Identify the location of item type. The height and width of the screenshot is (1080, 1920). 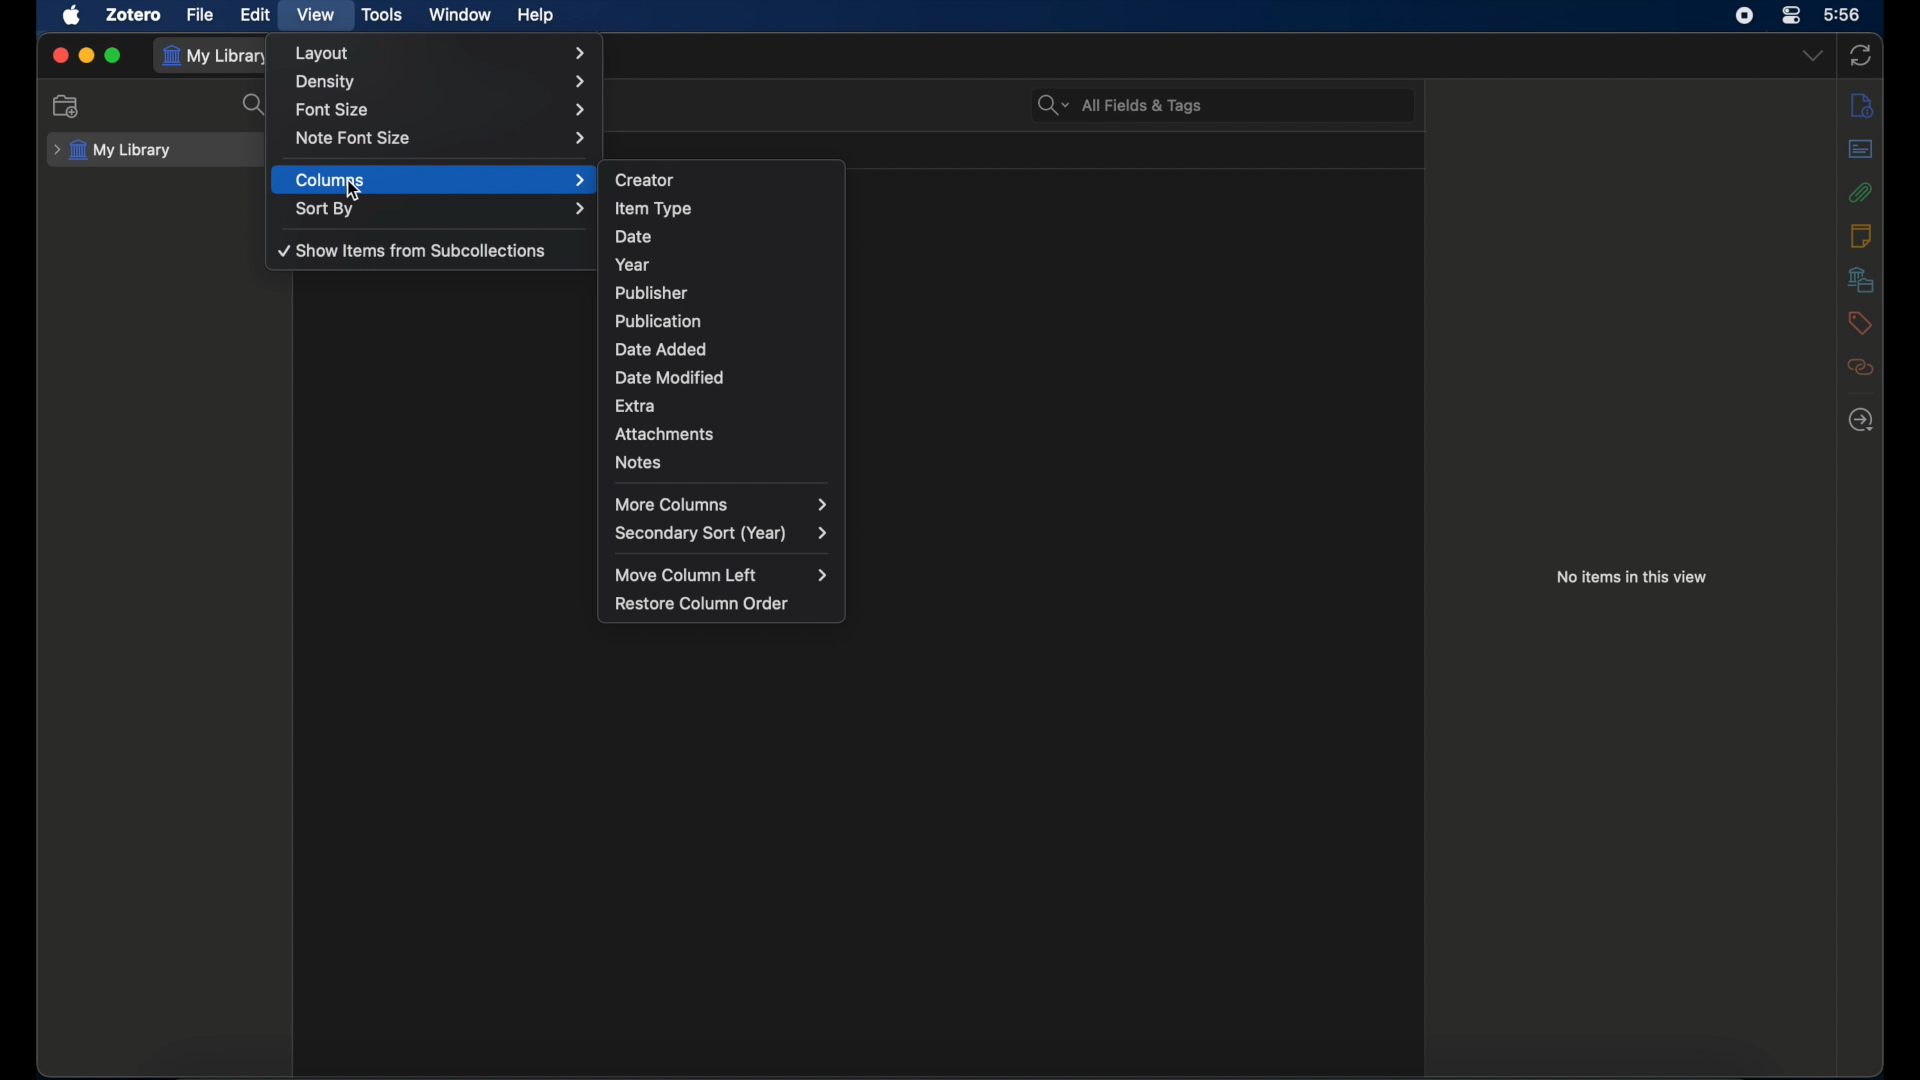
(725, 207).